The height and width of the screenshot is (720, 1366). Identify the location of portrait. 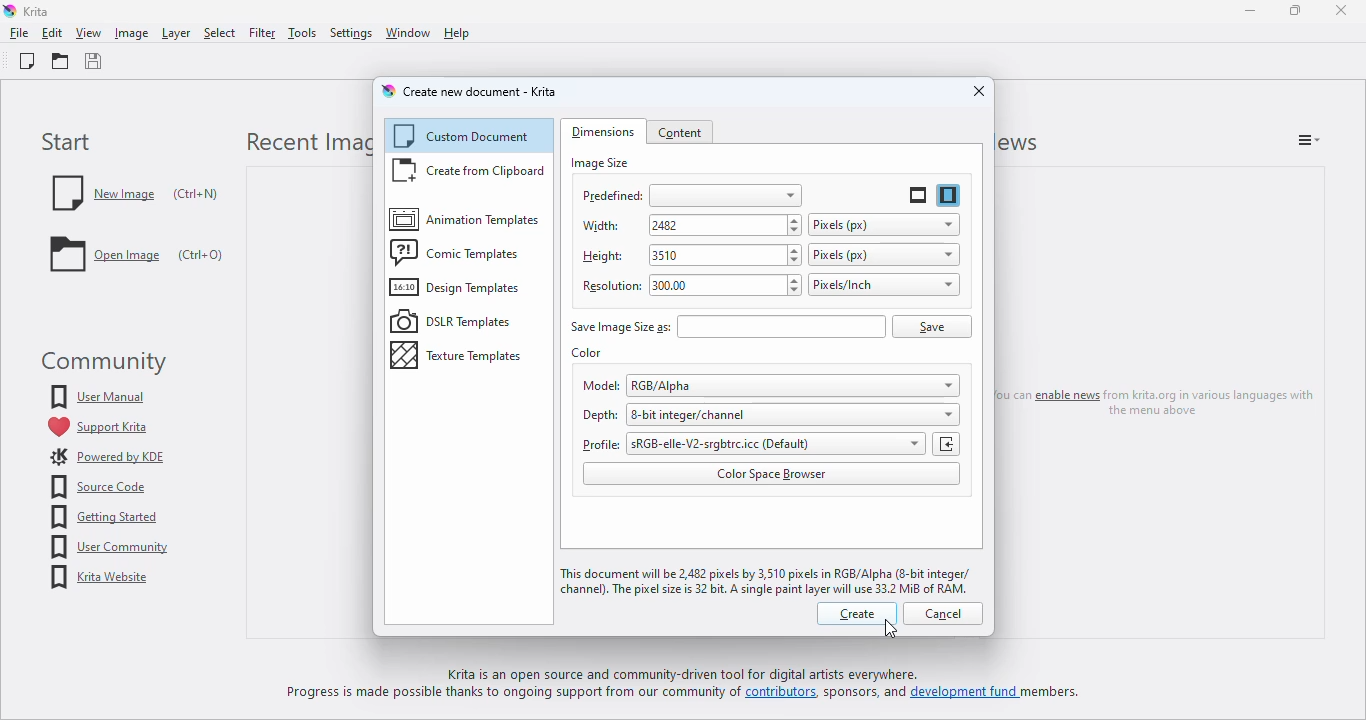
(949, 195).